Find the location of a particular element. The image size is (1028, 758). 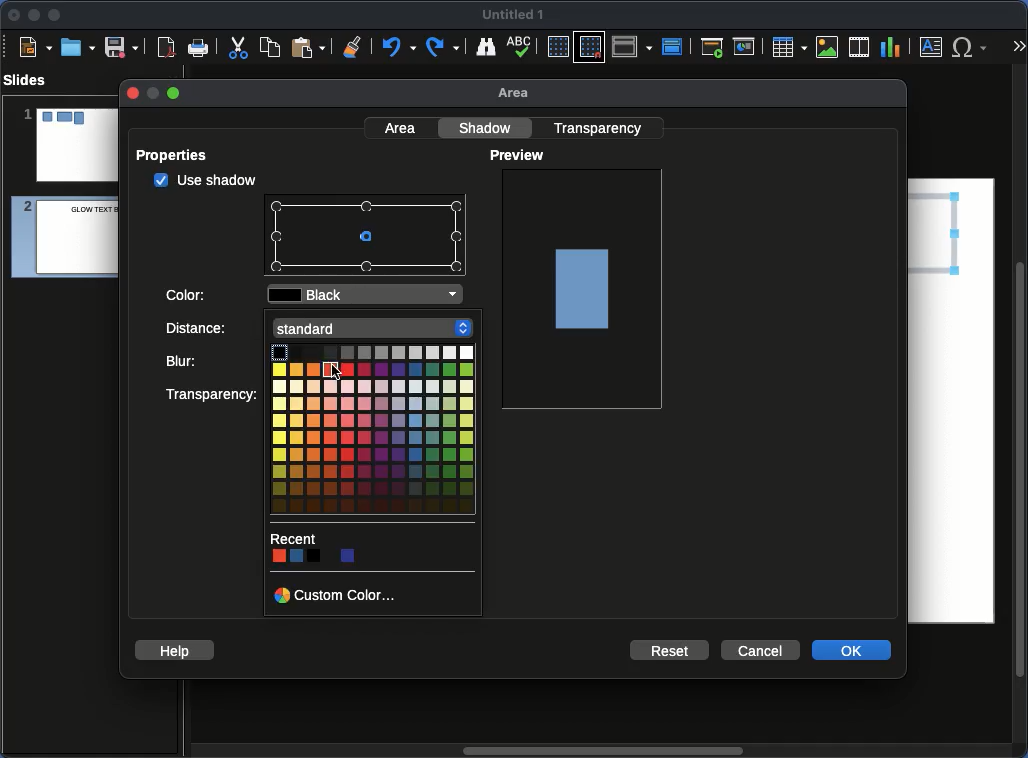

Minimize is located at coordinates (33, 14).